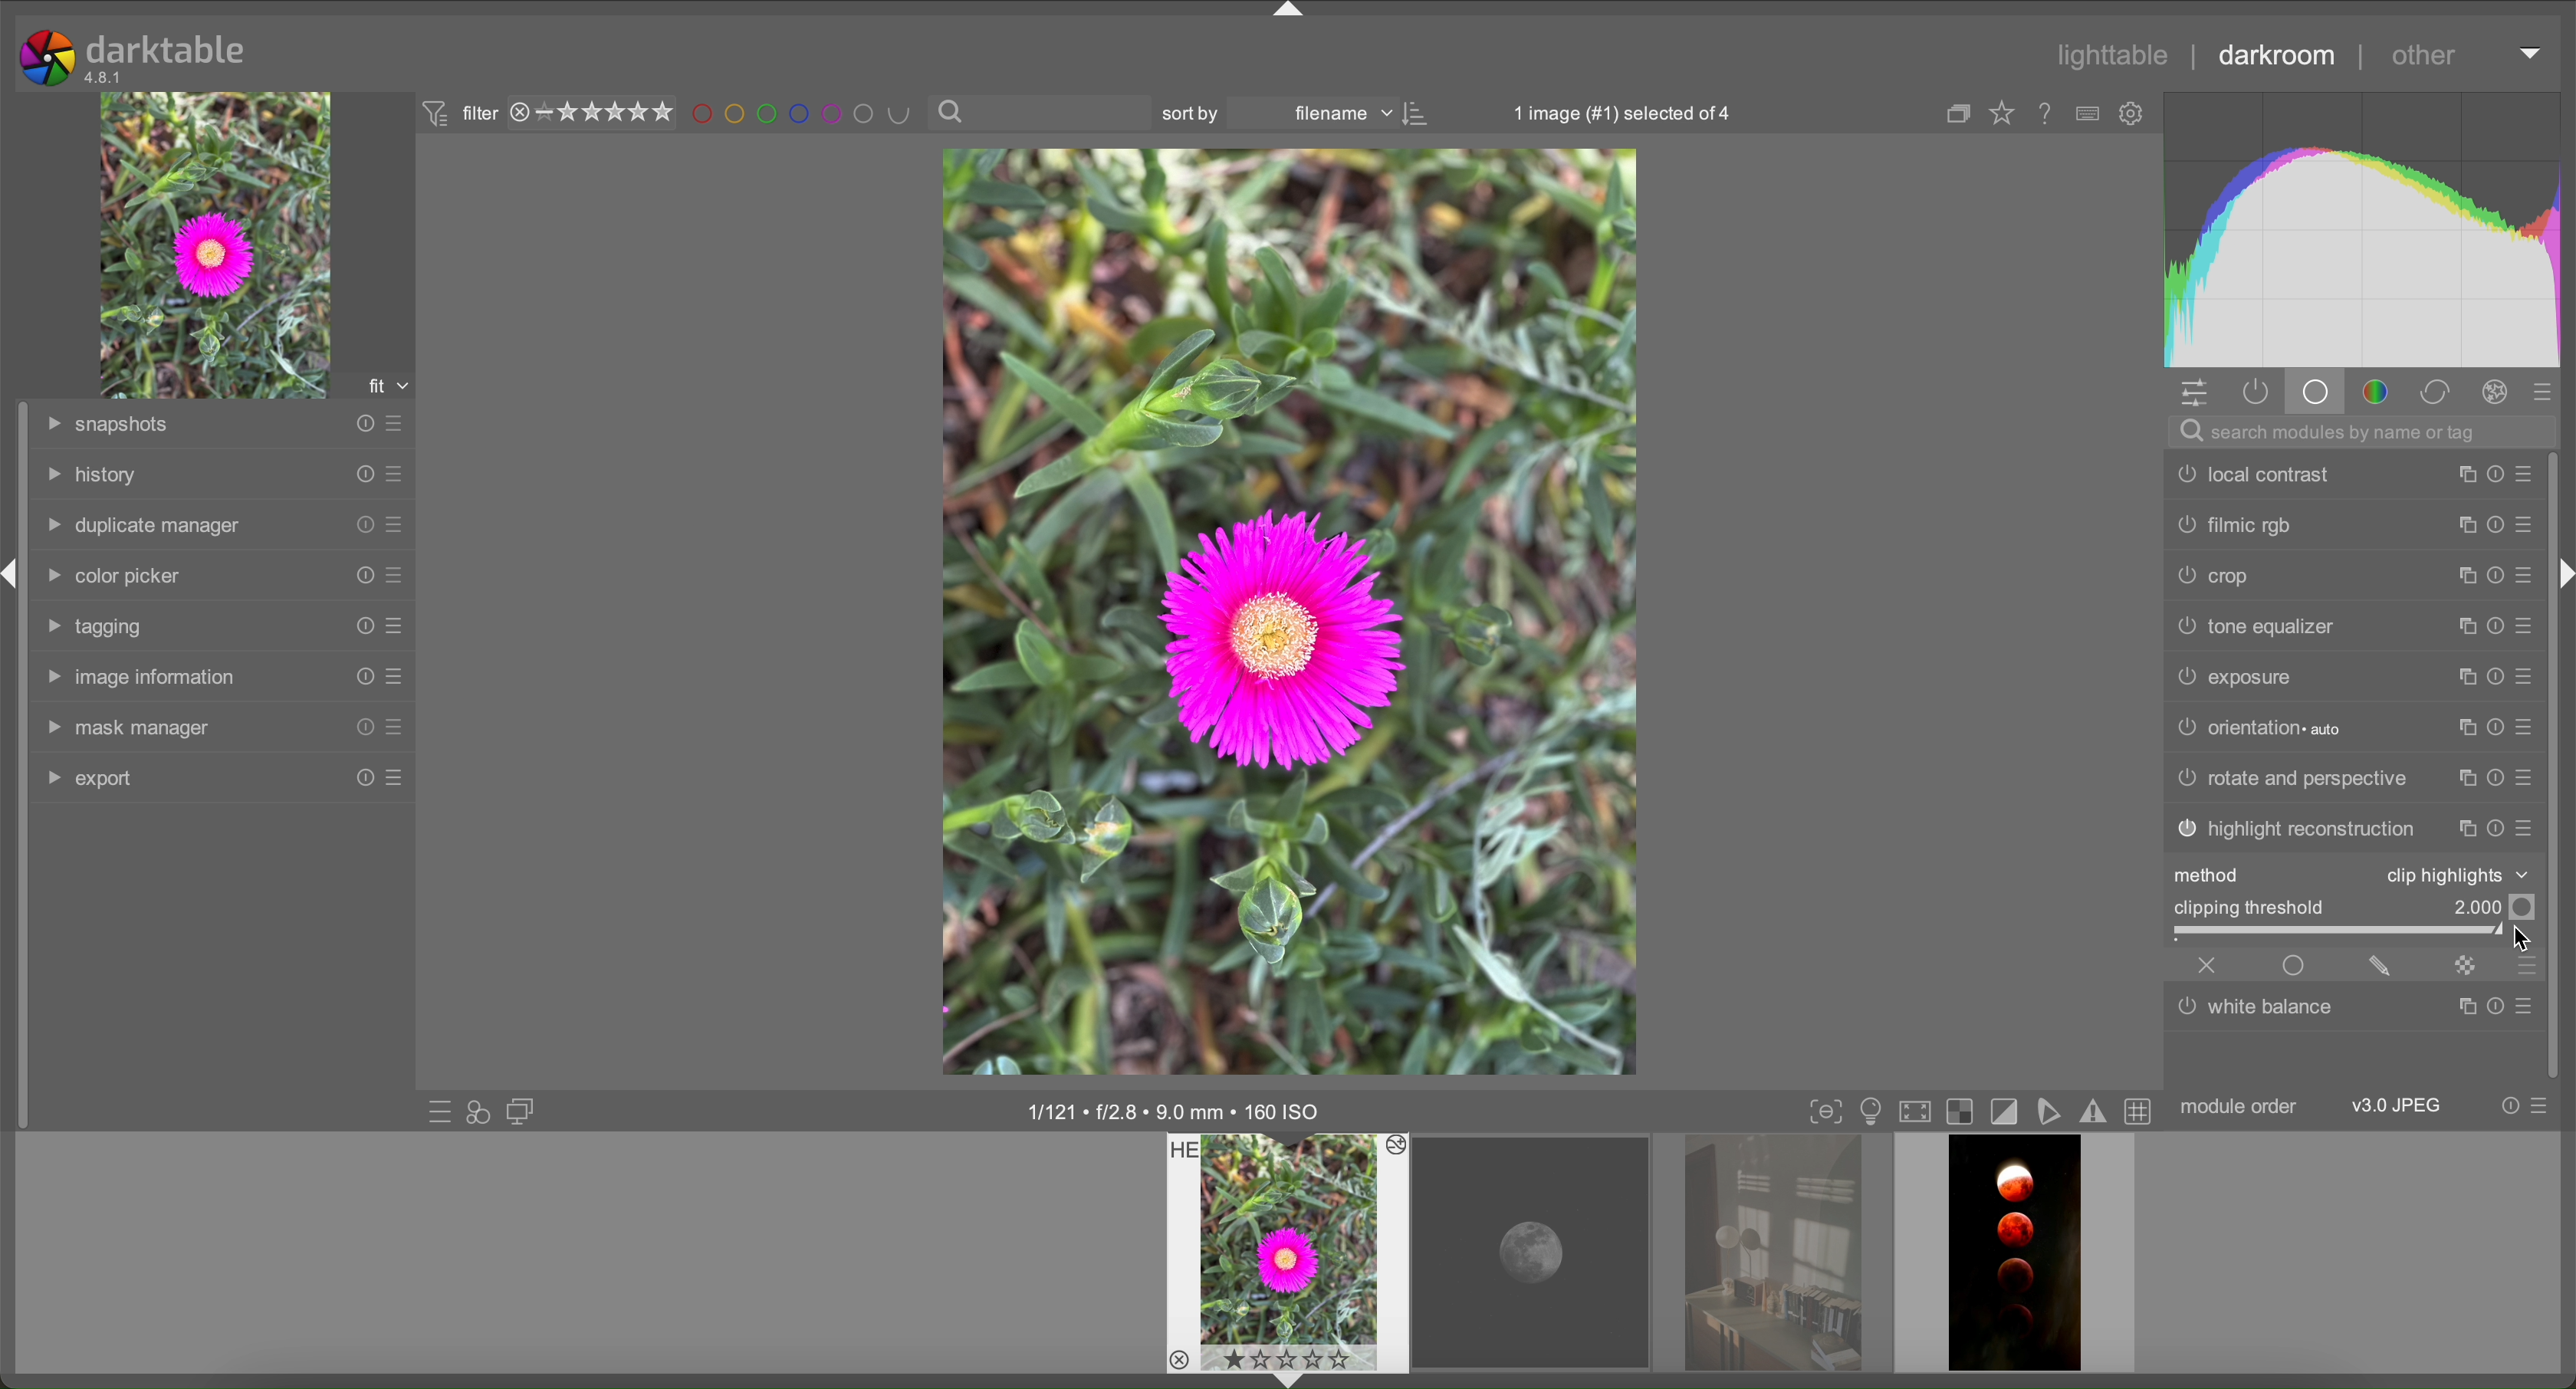 The image size is (2576, 1389). What do you see at coordinates (2494, 574) in the screenshot?
I see `reset presets` at bounding box center [2494, 574].